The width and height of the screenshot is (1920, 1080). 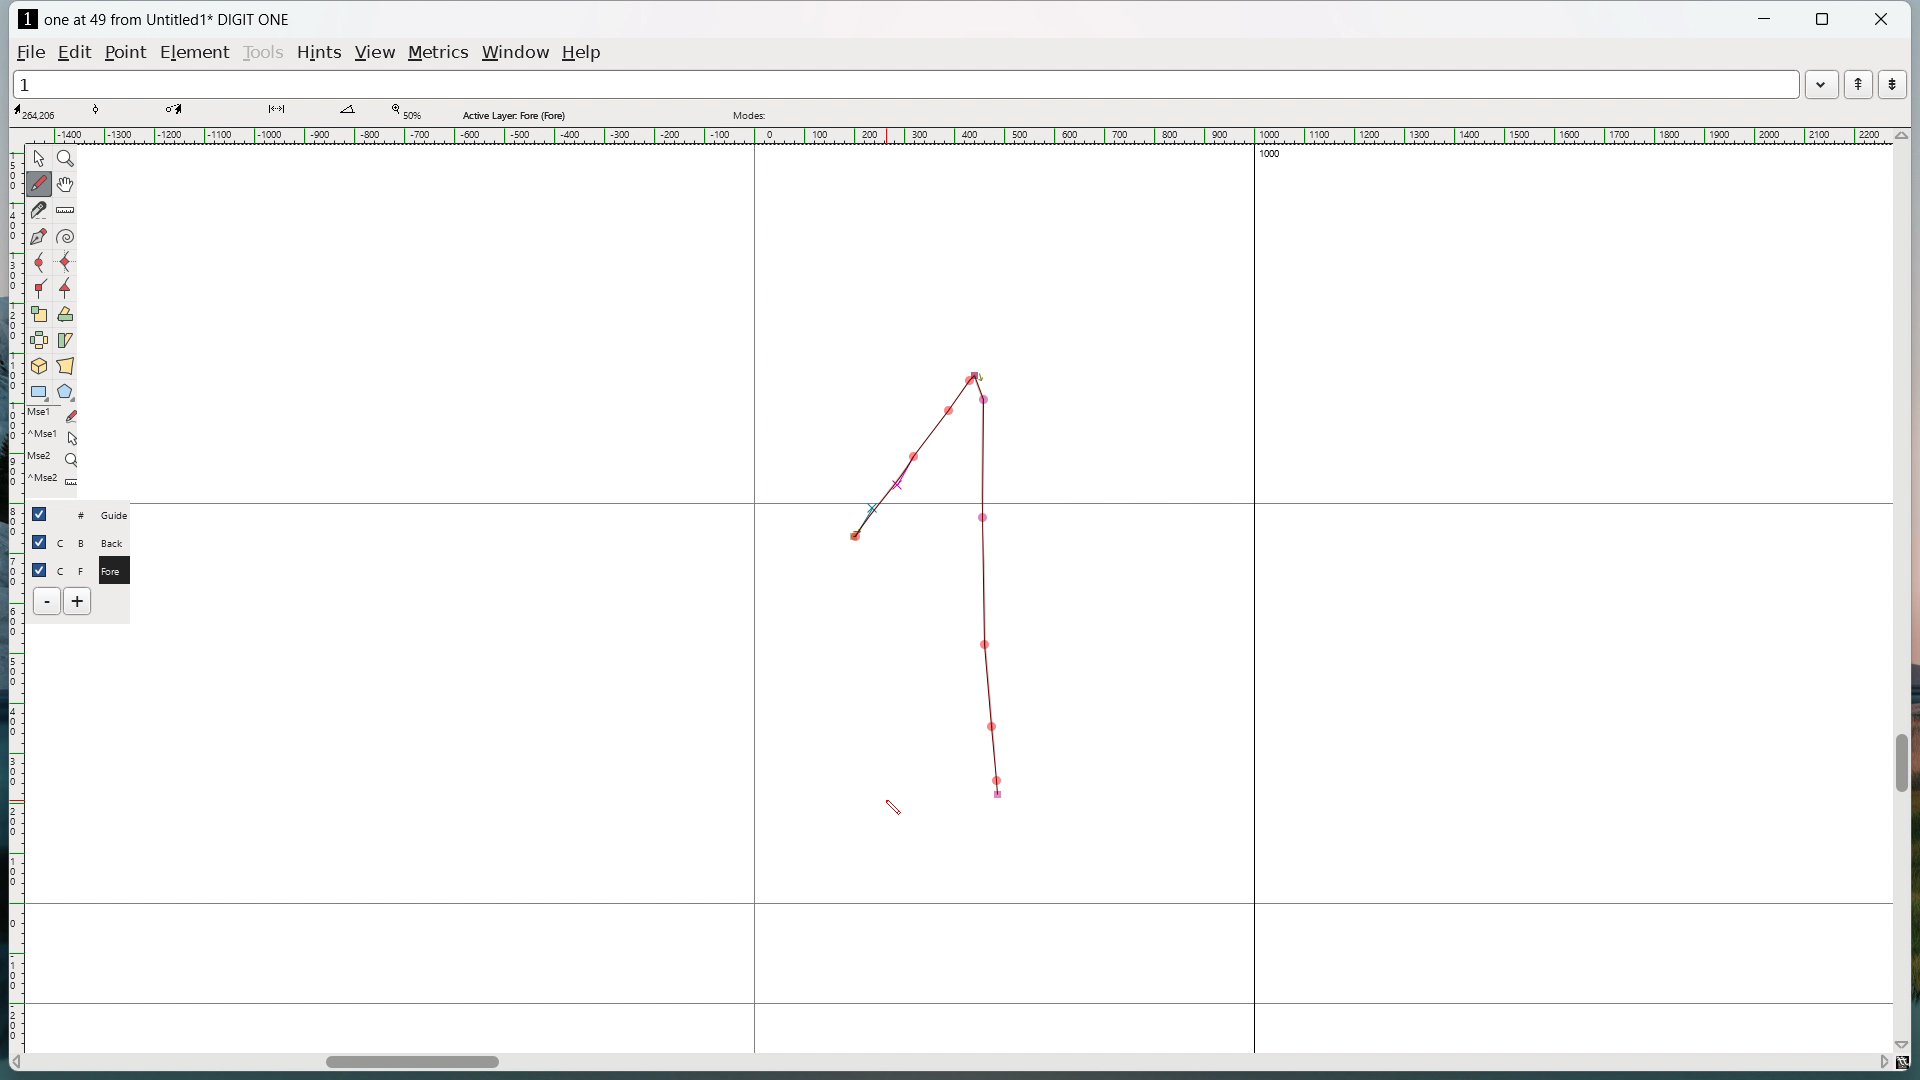 What do you see at coordinates (956, 136) in the screenshot?
I see `horizontal ruler` at bounding box center [956, 136].